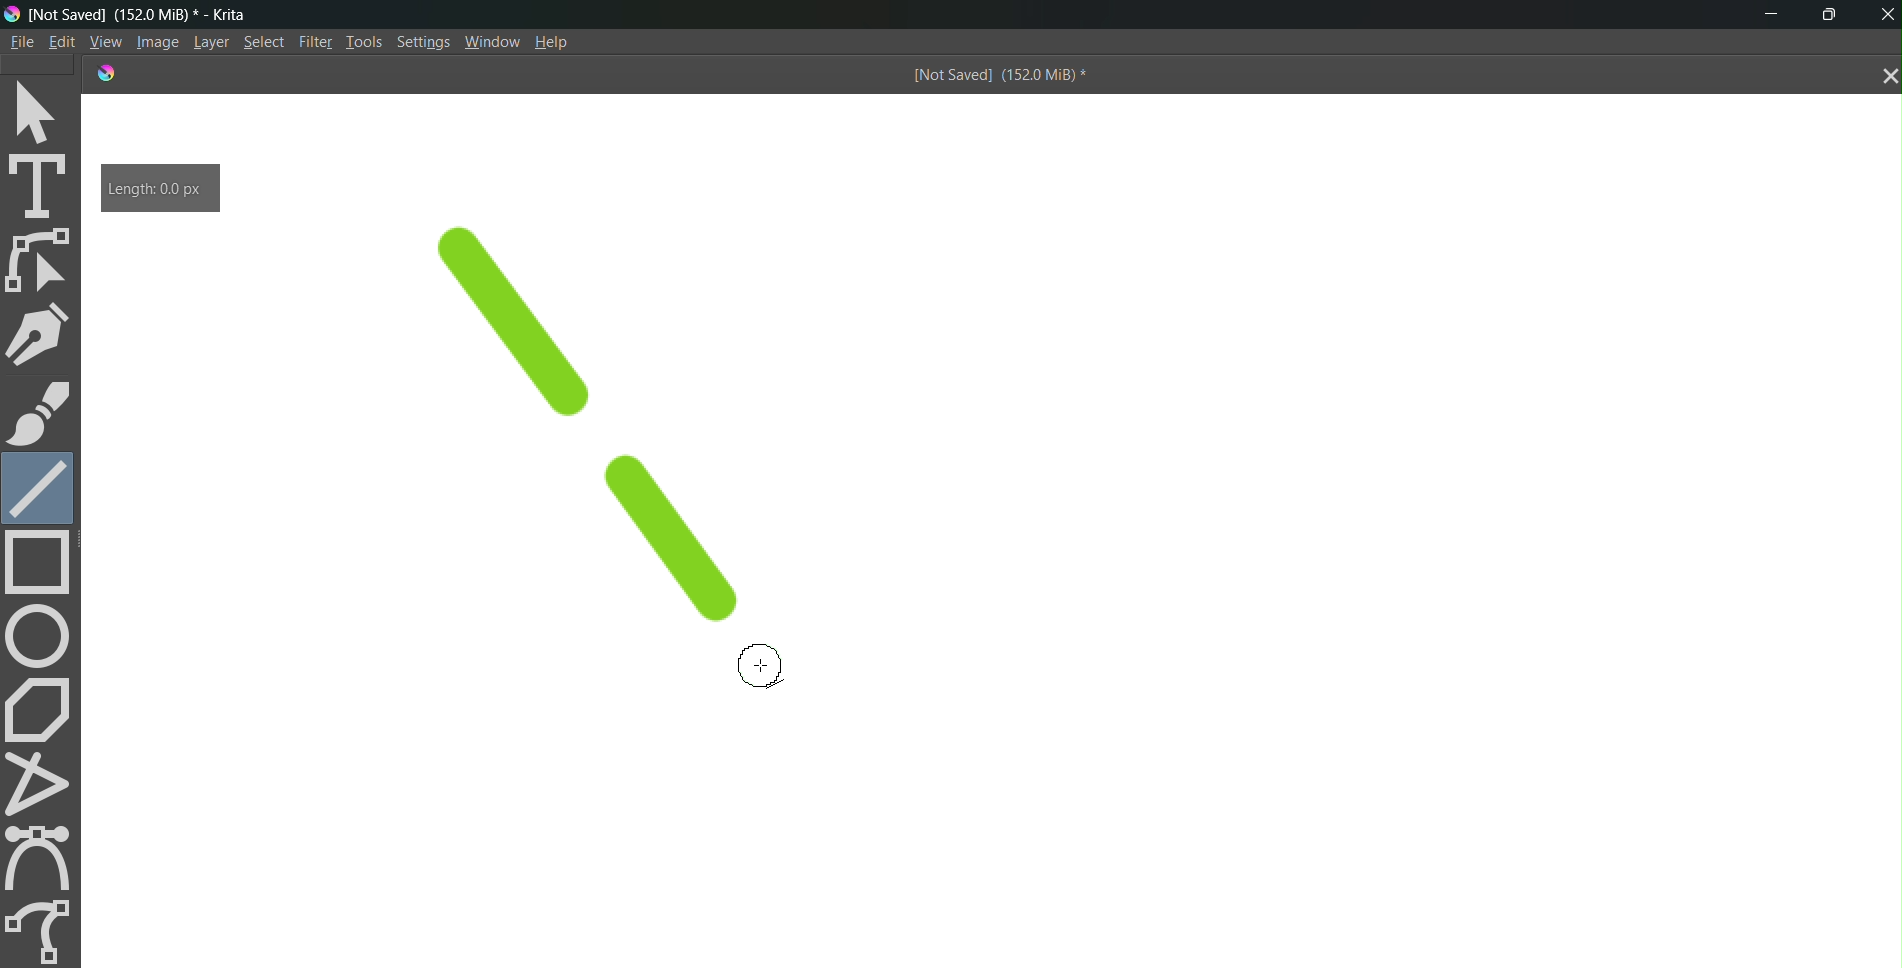 This screenshot has width=1902, height=968. I want to click on select, so click(43, 110).